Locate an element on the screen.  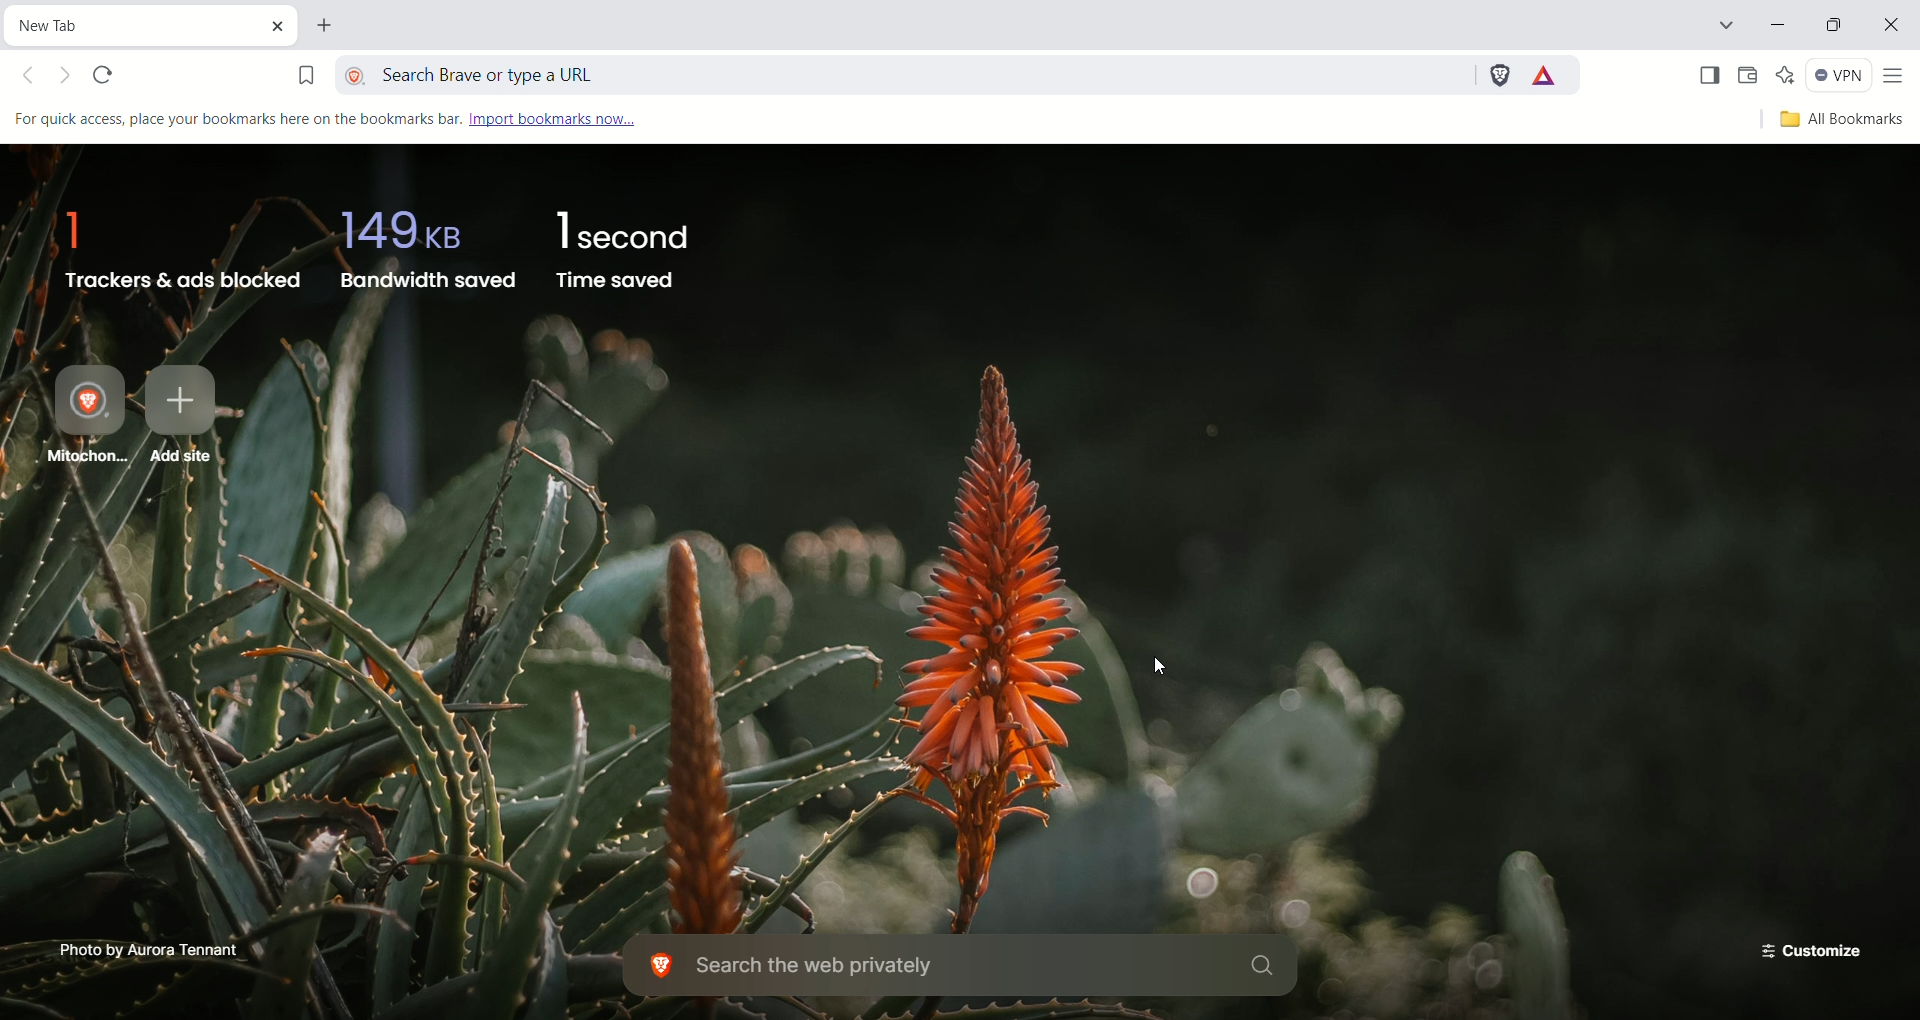
Photo by Aurora Tennant is located at coordinates (151, 948).